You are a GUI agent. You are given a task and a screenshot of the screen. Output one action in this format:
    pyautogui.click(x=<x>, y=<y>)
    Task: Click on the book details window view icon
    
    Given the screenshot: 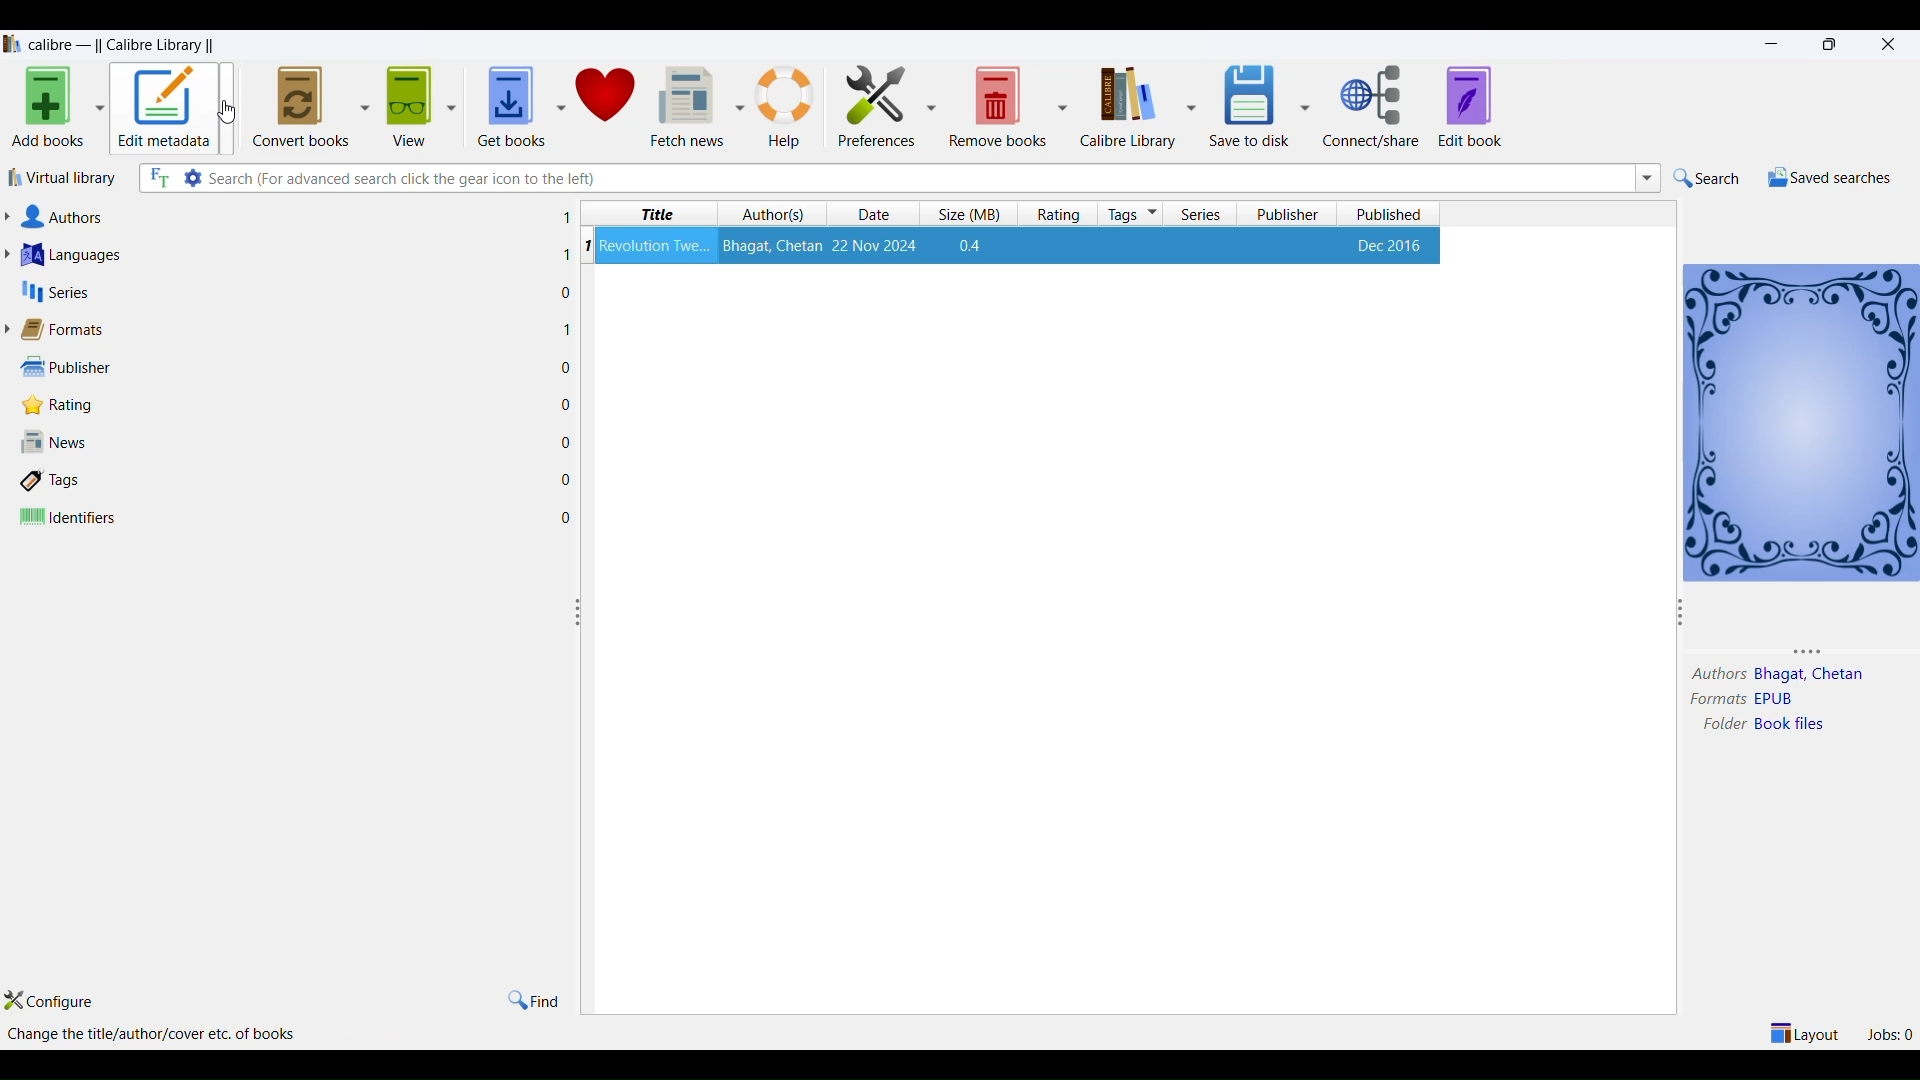 What is the action you would take?
    pyautogui.click(x=1801, y=420)
    